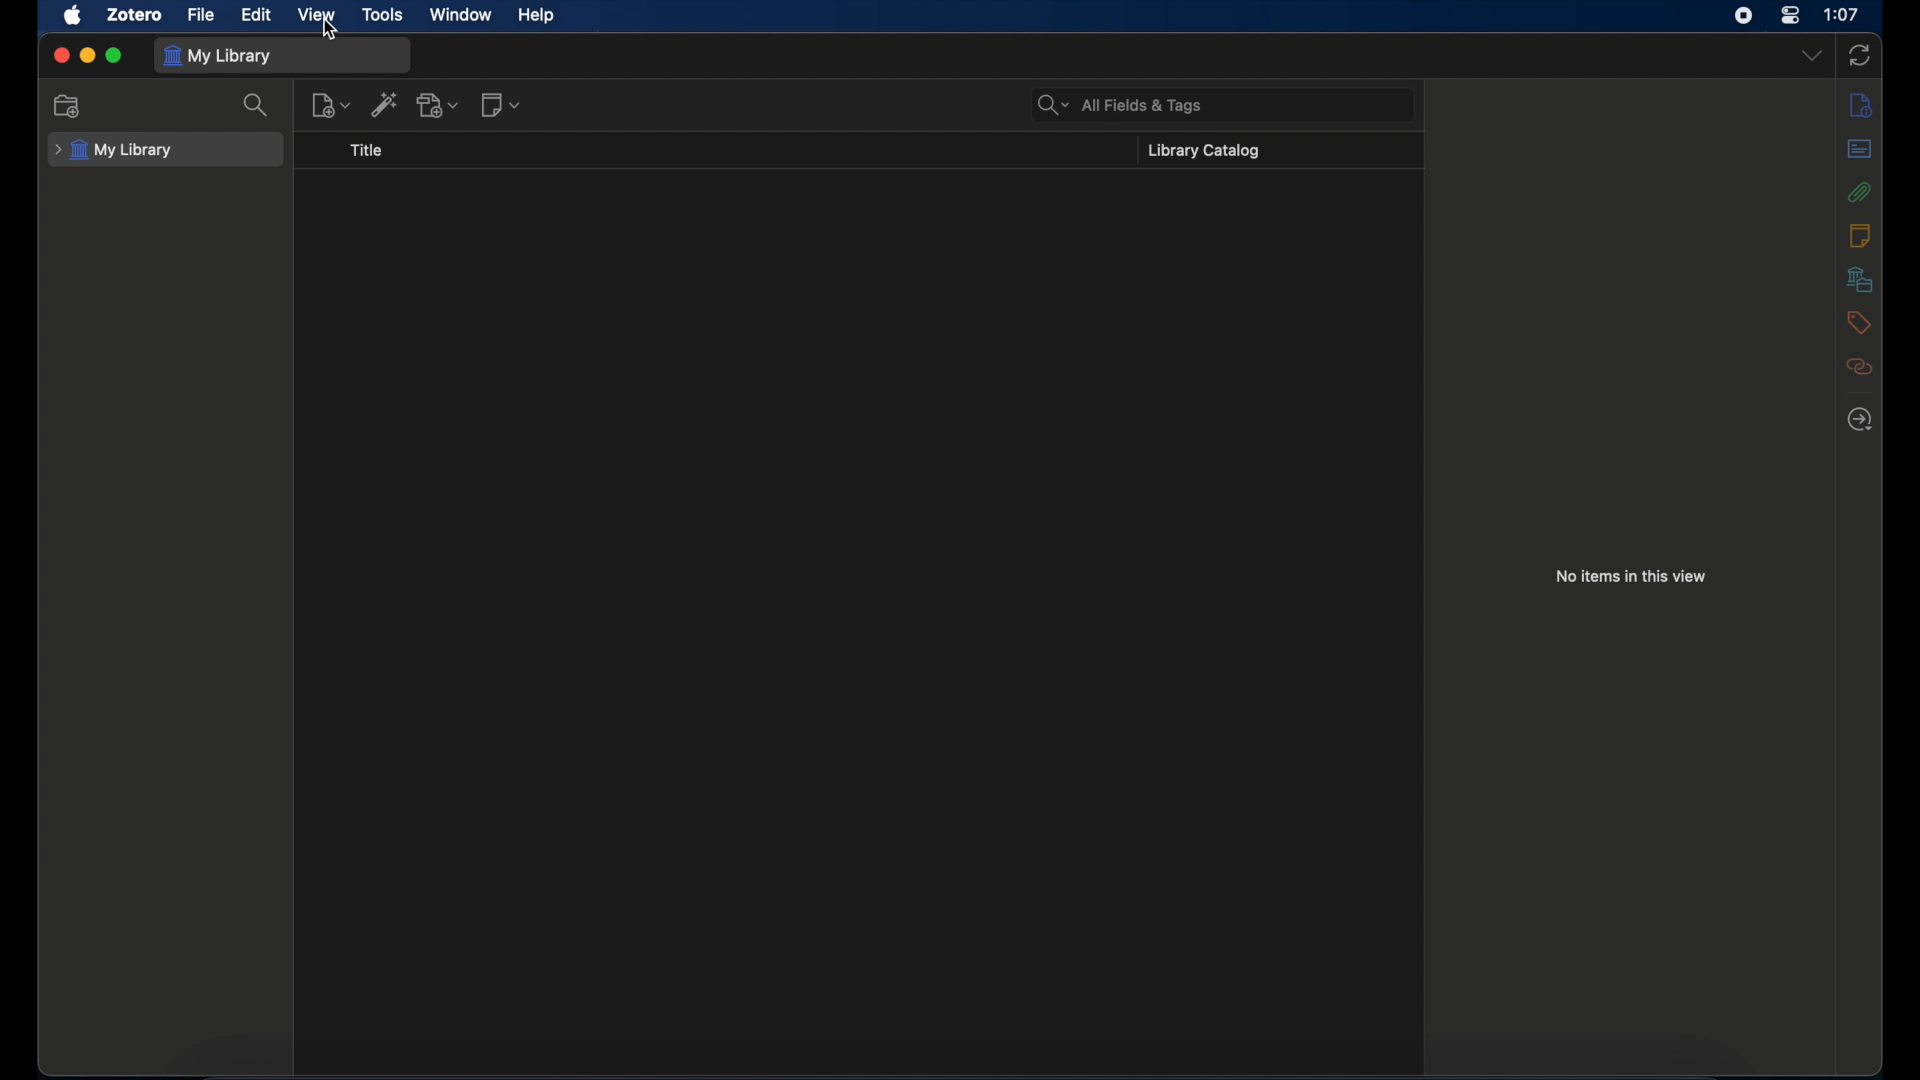 The image size is (1920, 1080). I want to click on search bar, so click(1120, 105).